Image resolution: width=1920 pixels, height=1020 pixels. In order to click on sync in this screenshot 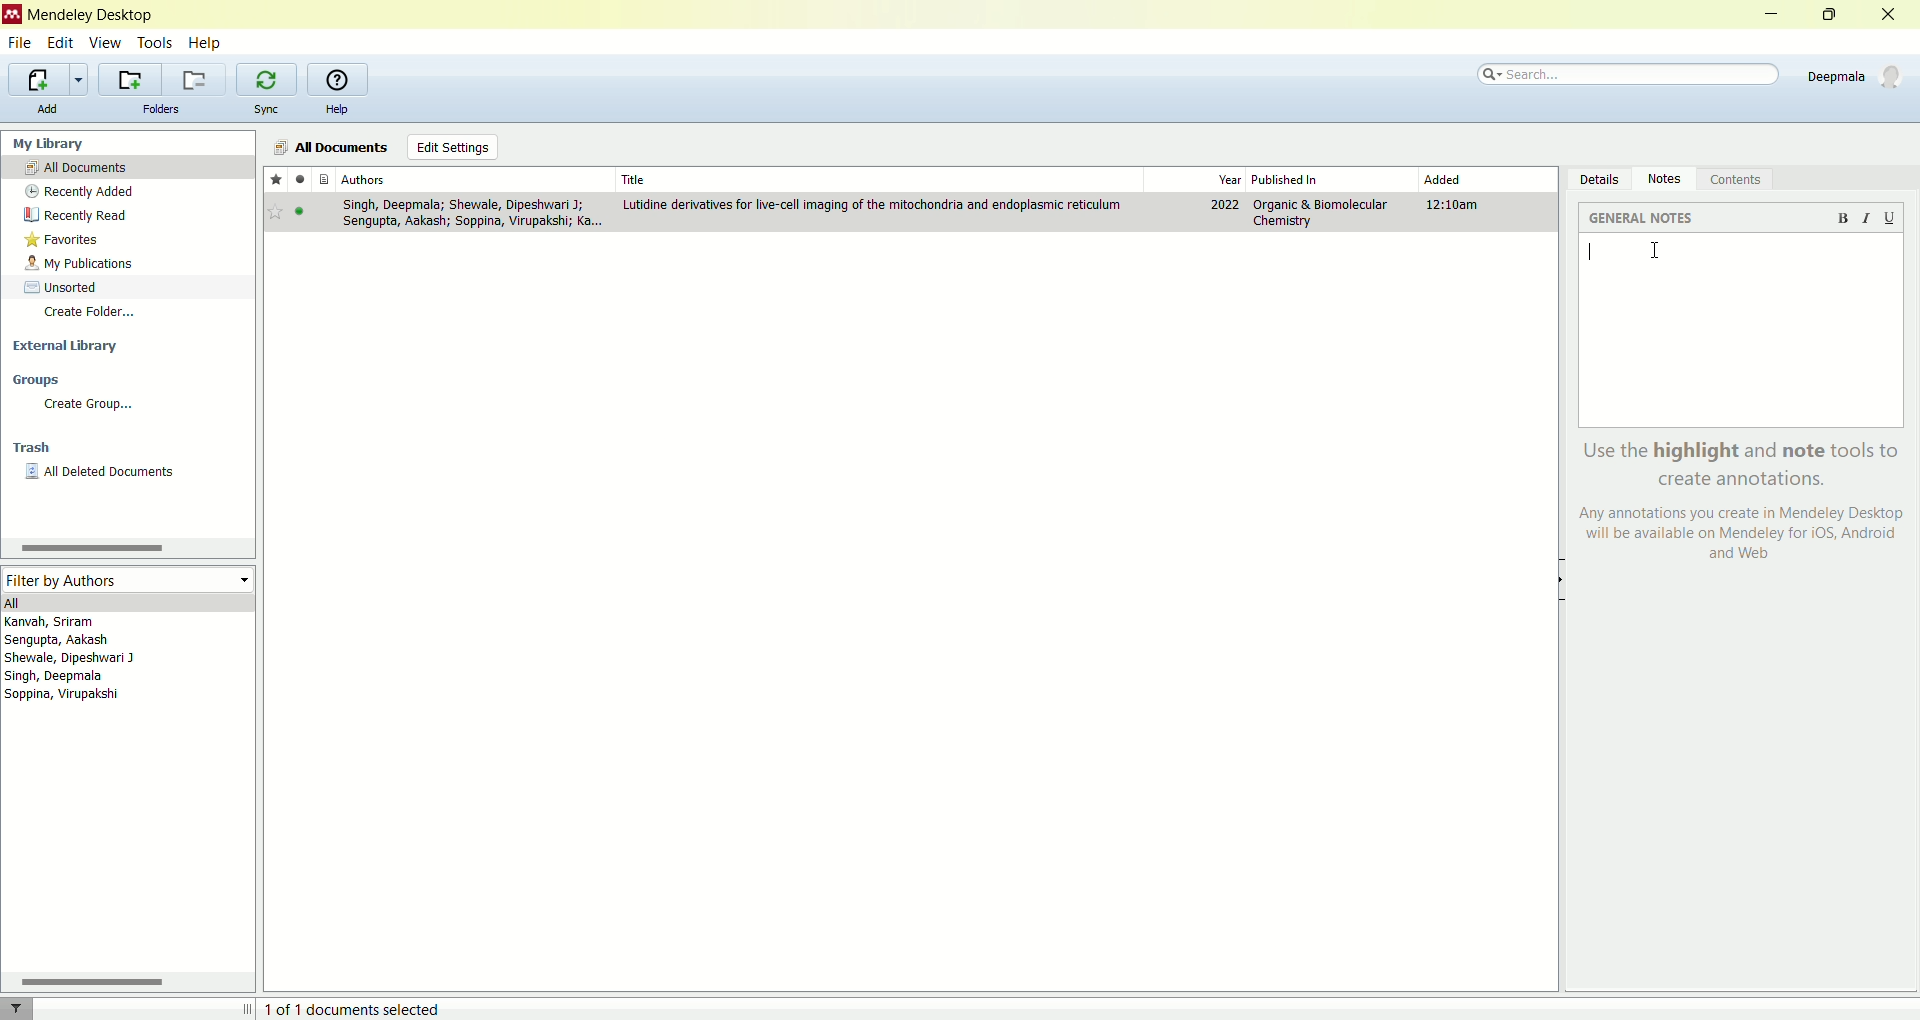, I will do `click(267, 108)`.